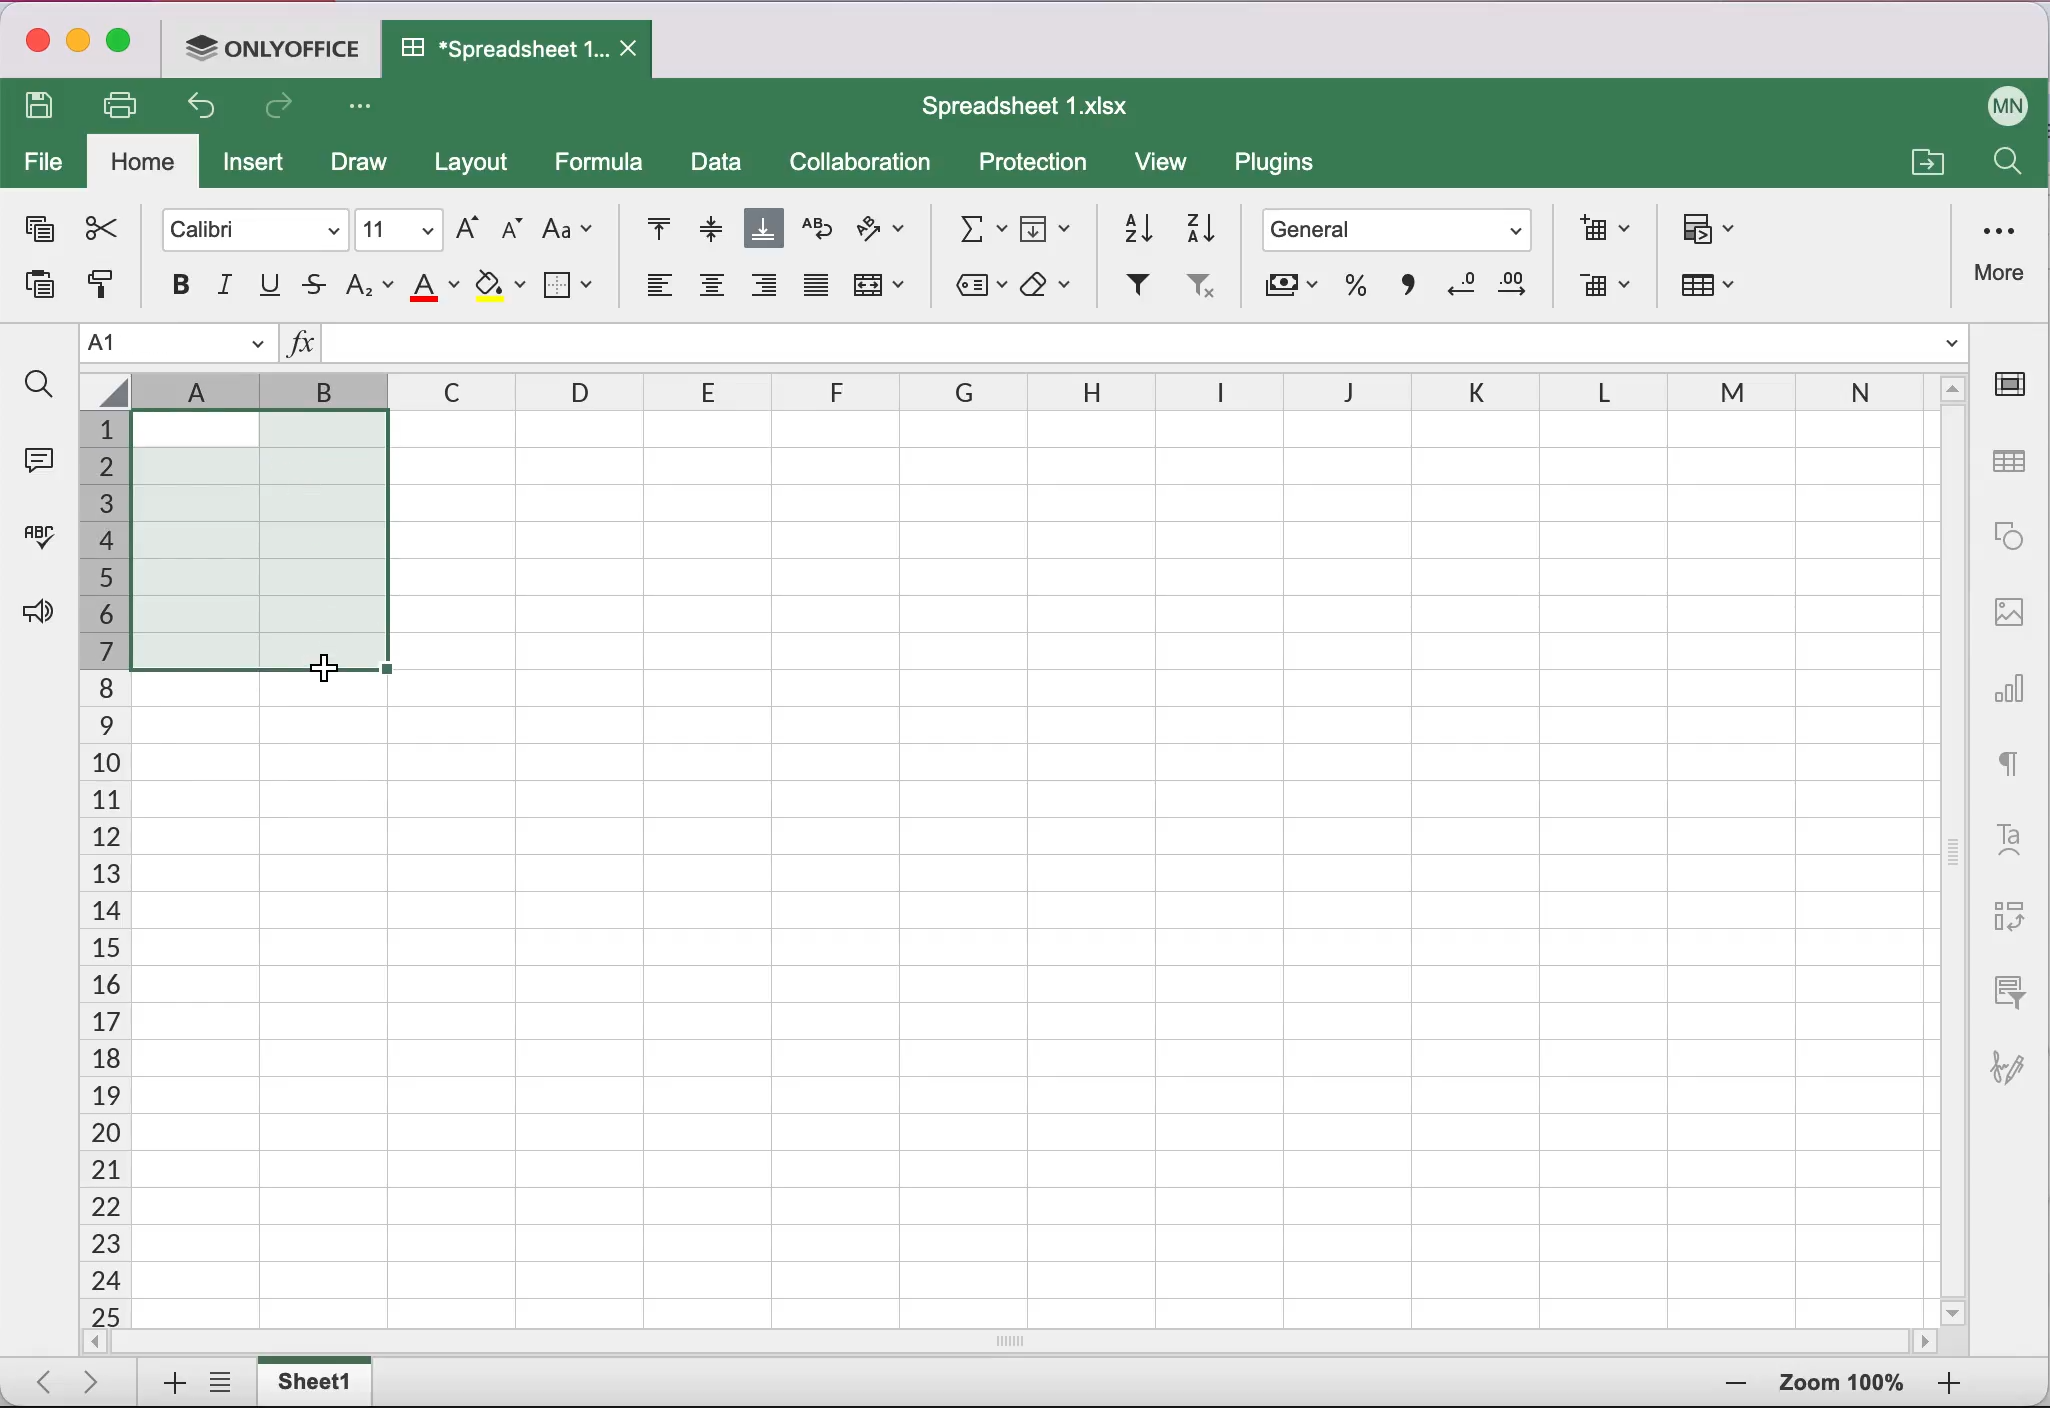 Image resolution: width=2050 pixels, height=1408 pixels. What do you see at coordinates (1034, 164) in the screenshot?
I see `protection` at bounding box center [1034, 164].